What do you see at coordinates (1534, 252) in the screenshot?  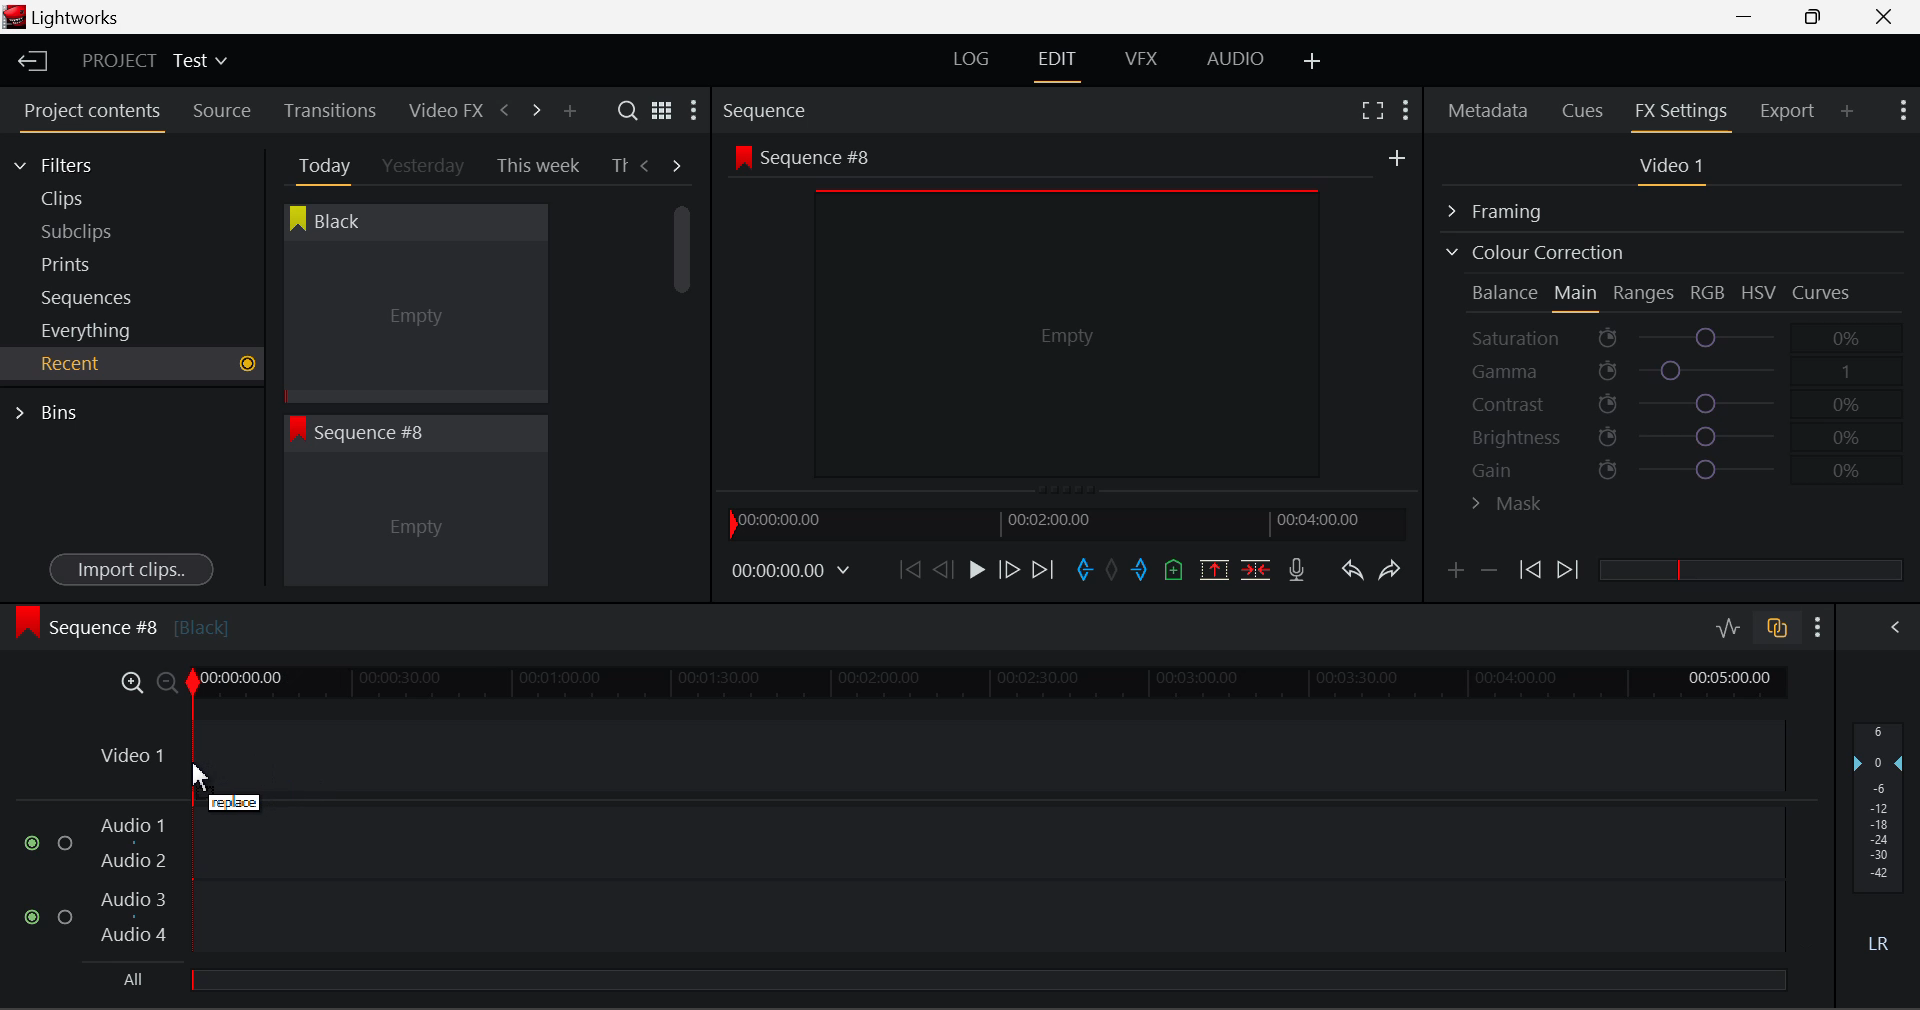 I see `Colour Correction` at bounding box center [1534, 252].